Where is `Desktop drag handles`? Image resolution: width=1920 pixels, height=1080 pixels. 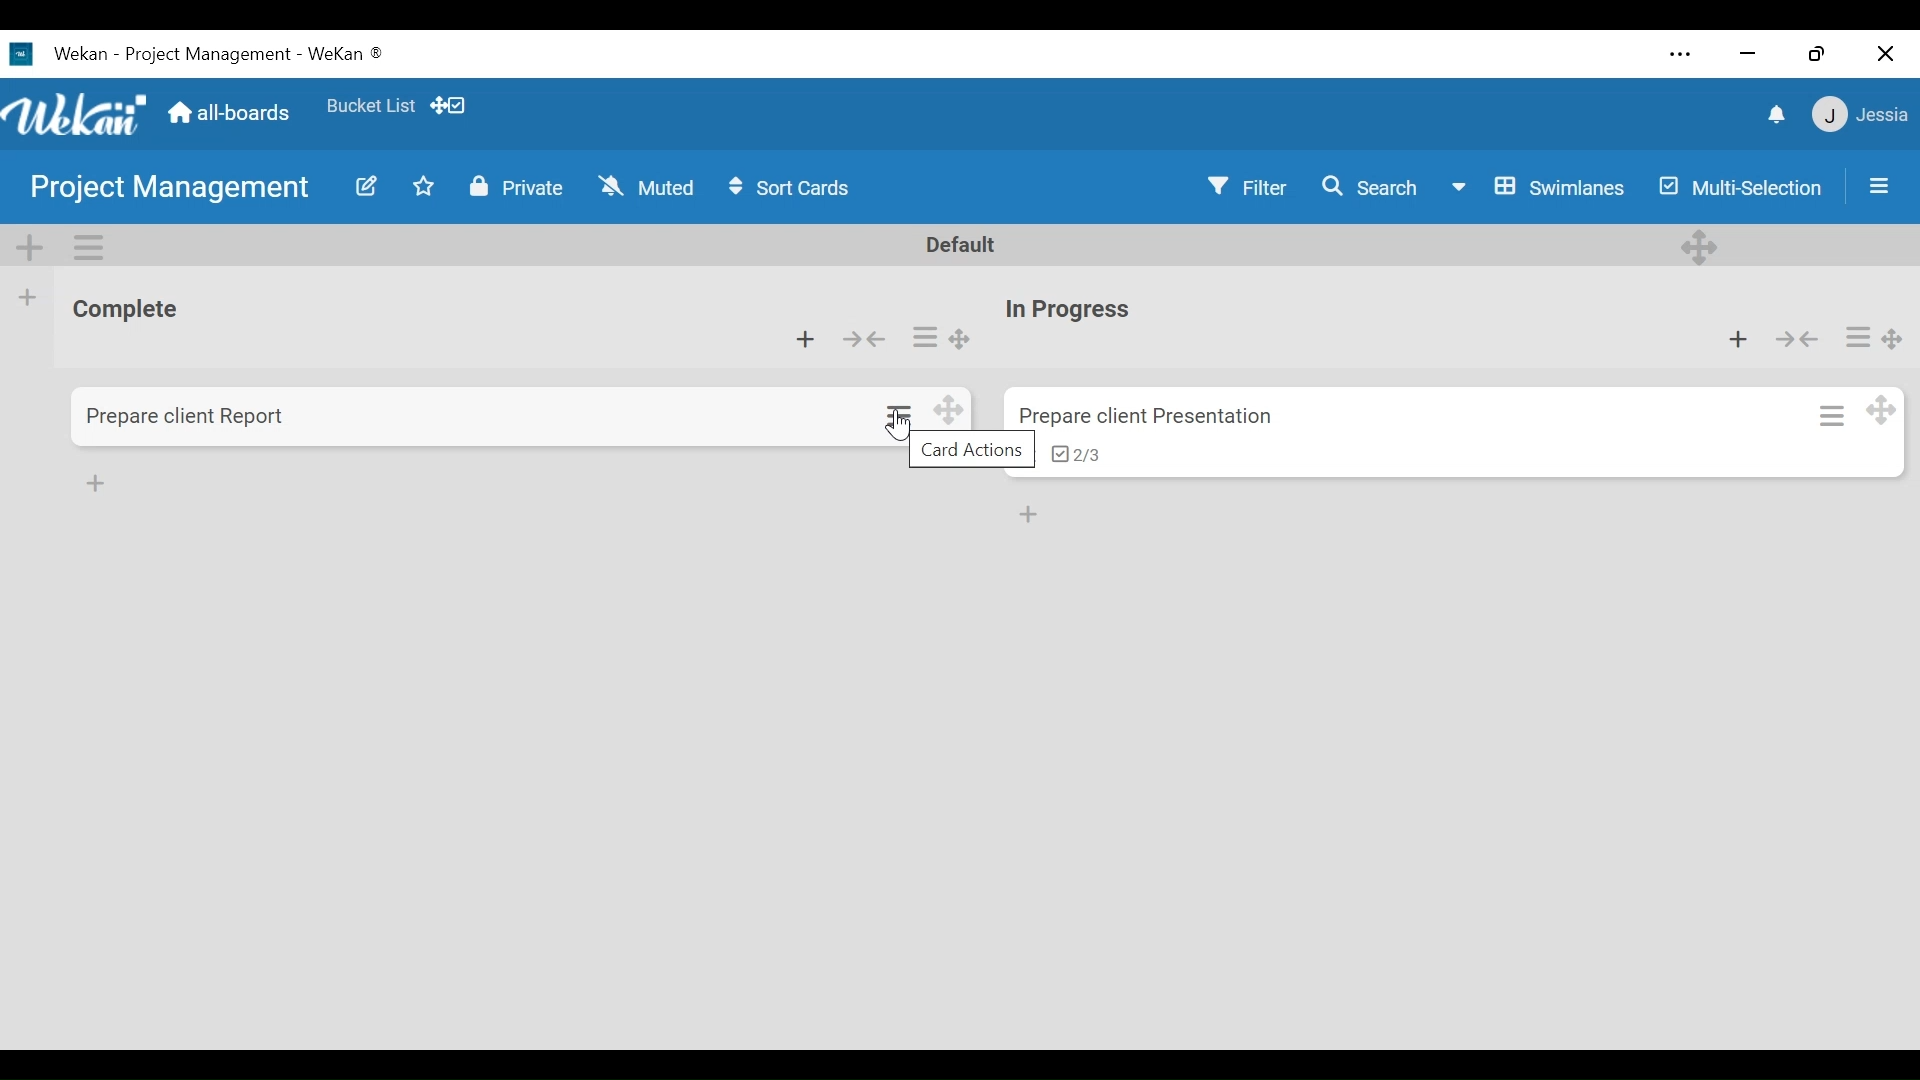 Desktop drag handles is located at coordinates (448, 106).